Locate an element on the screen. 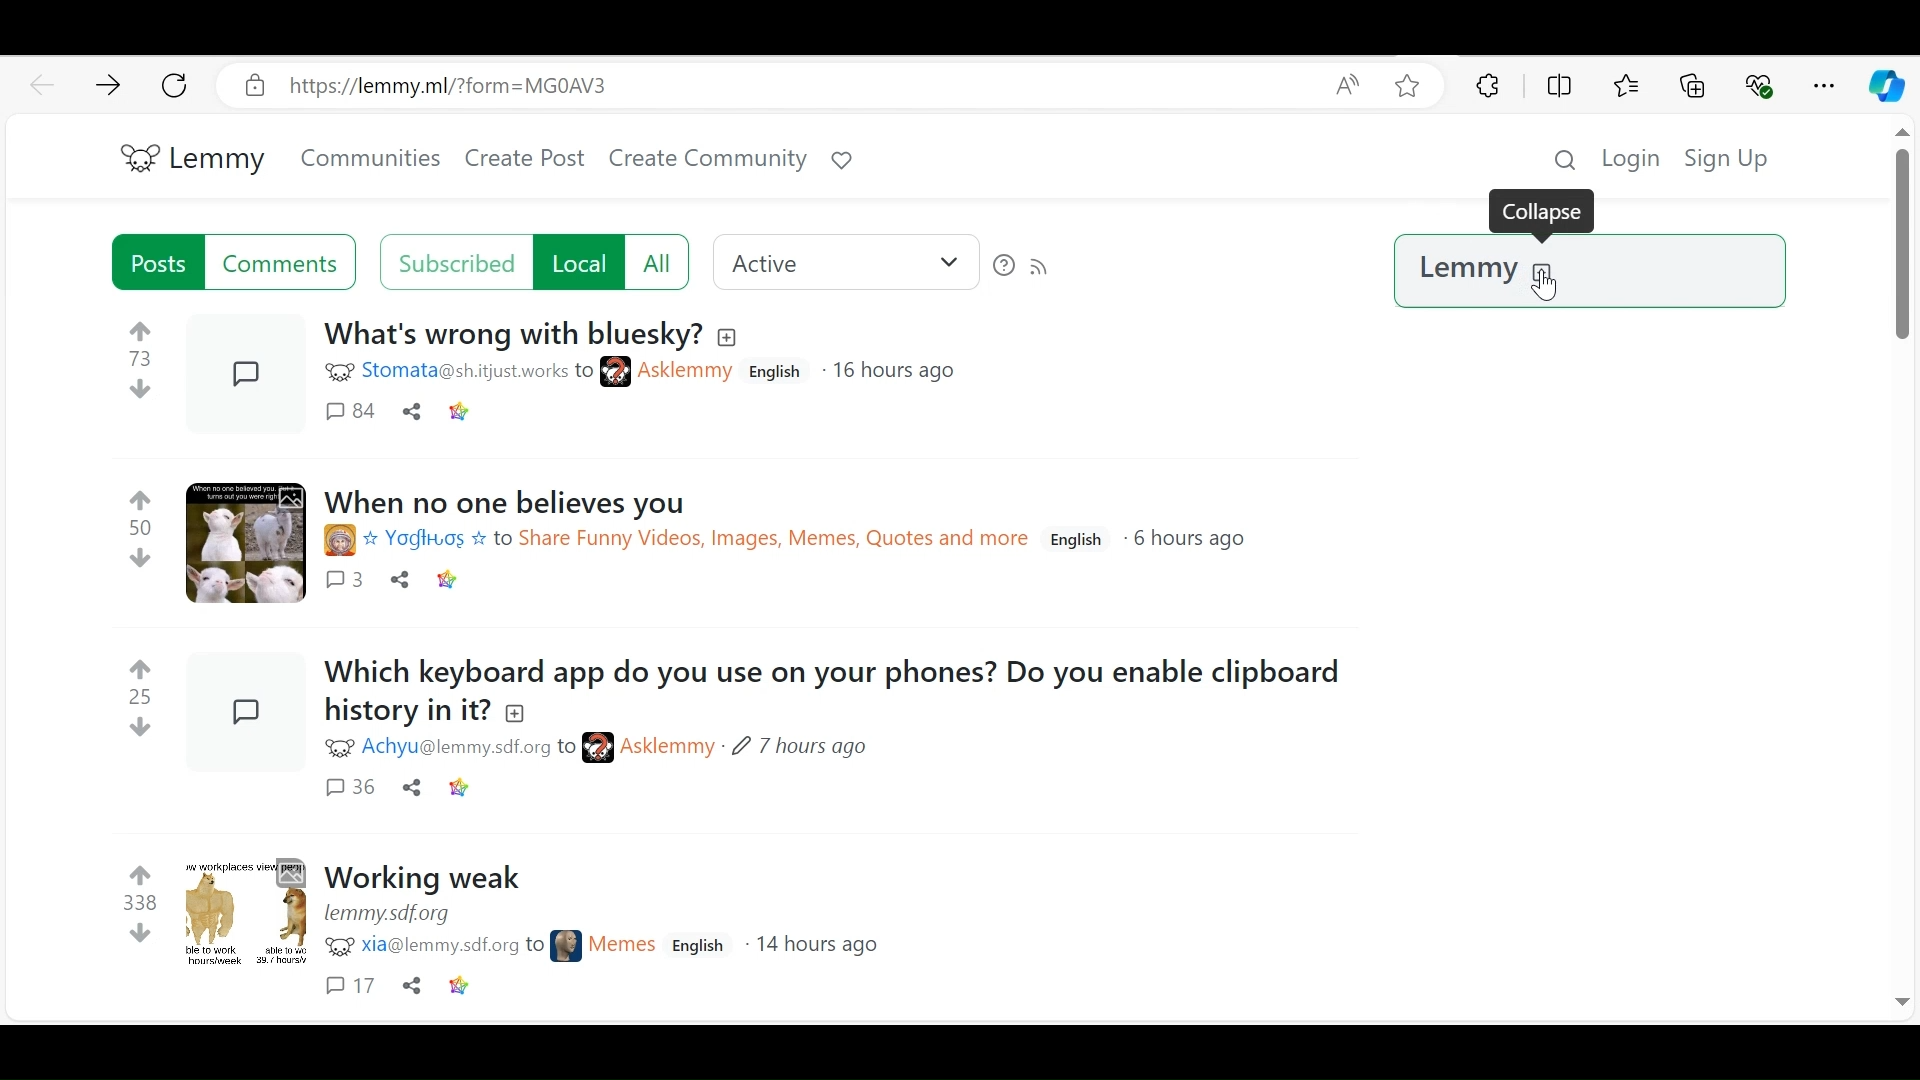 This screenshot has height=1080, width=1920. Time posted is located at coordinates (1190, 539).